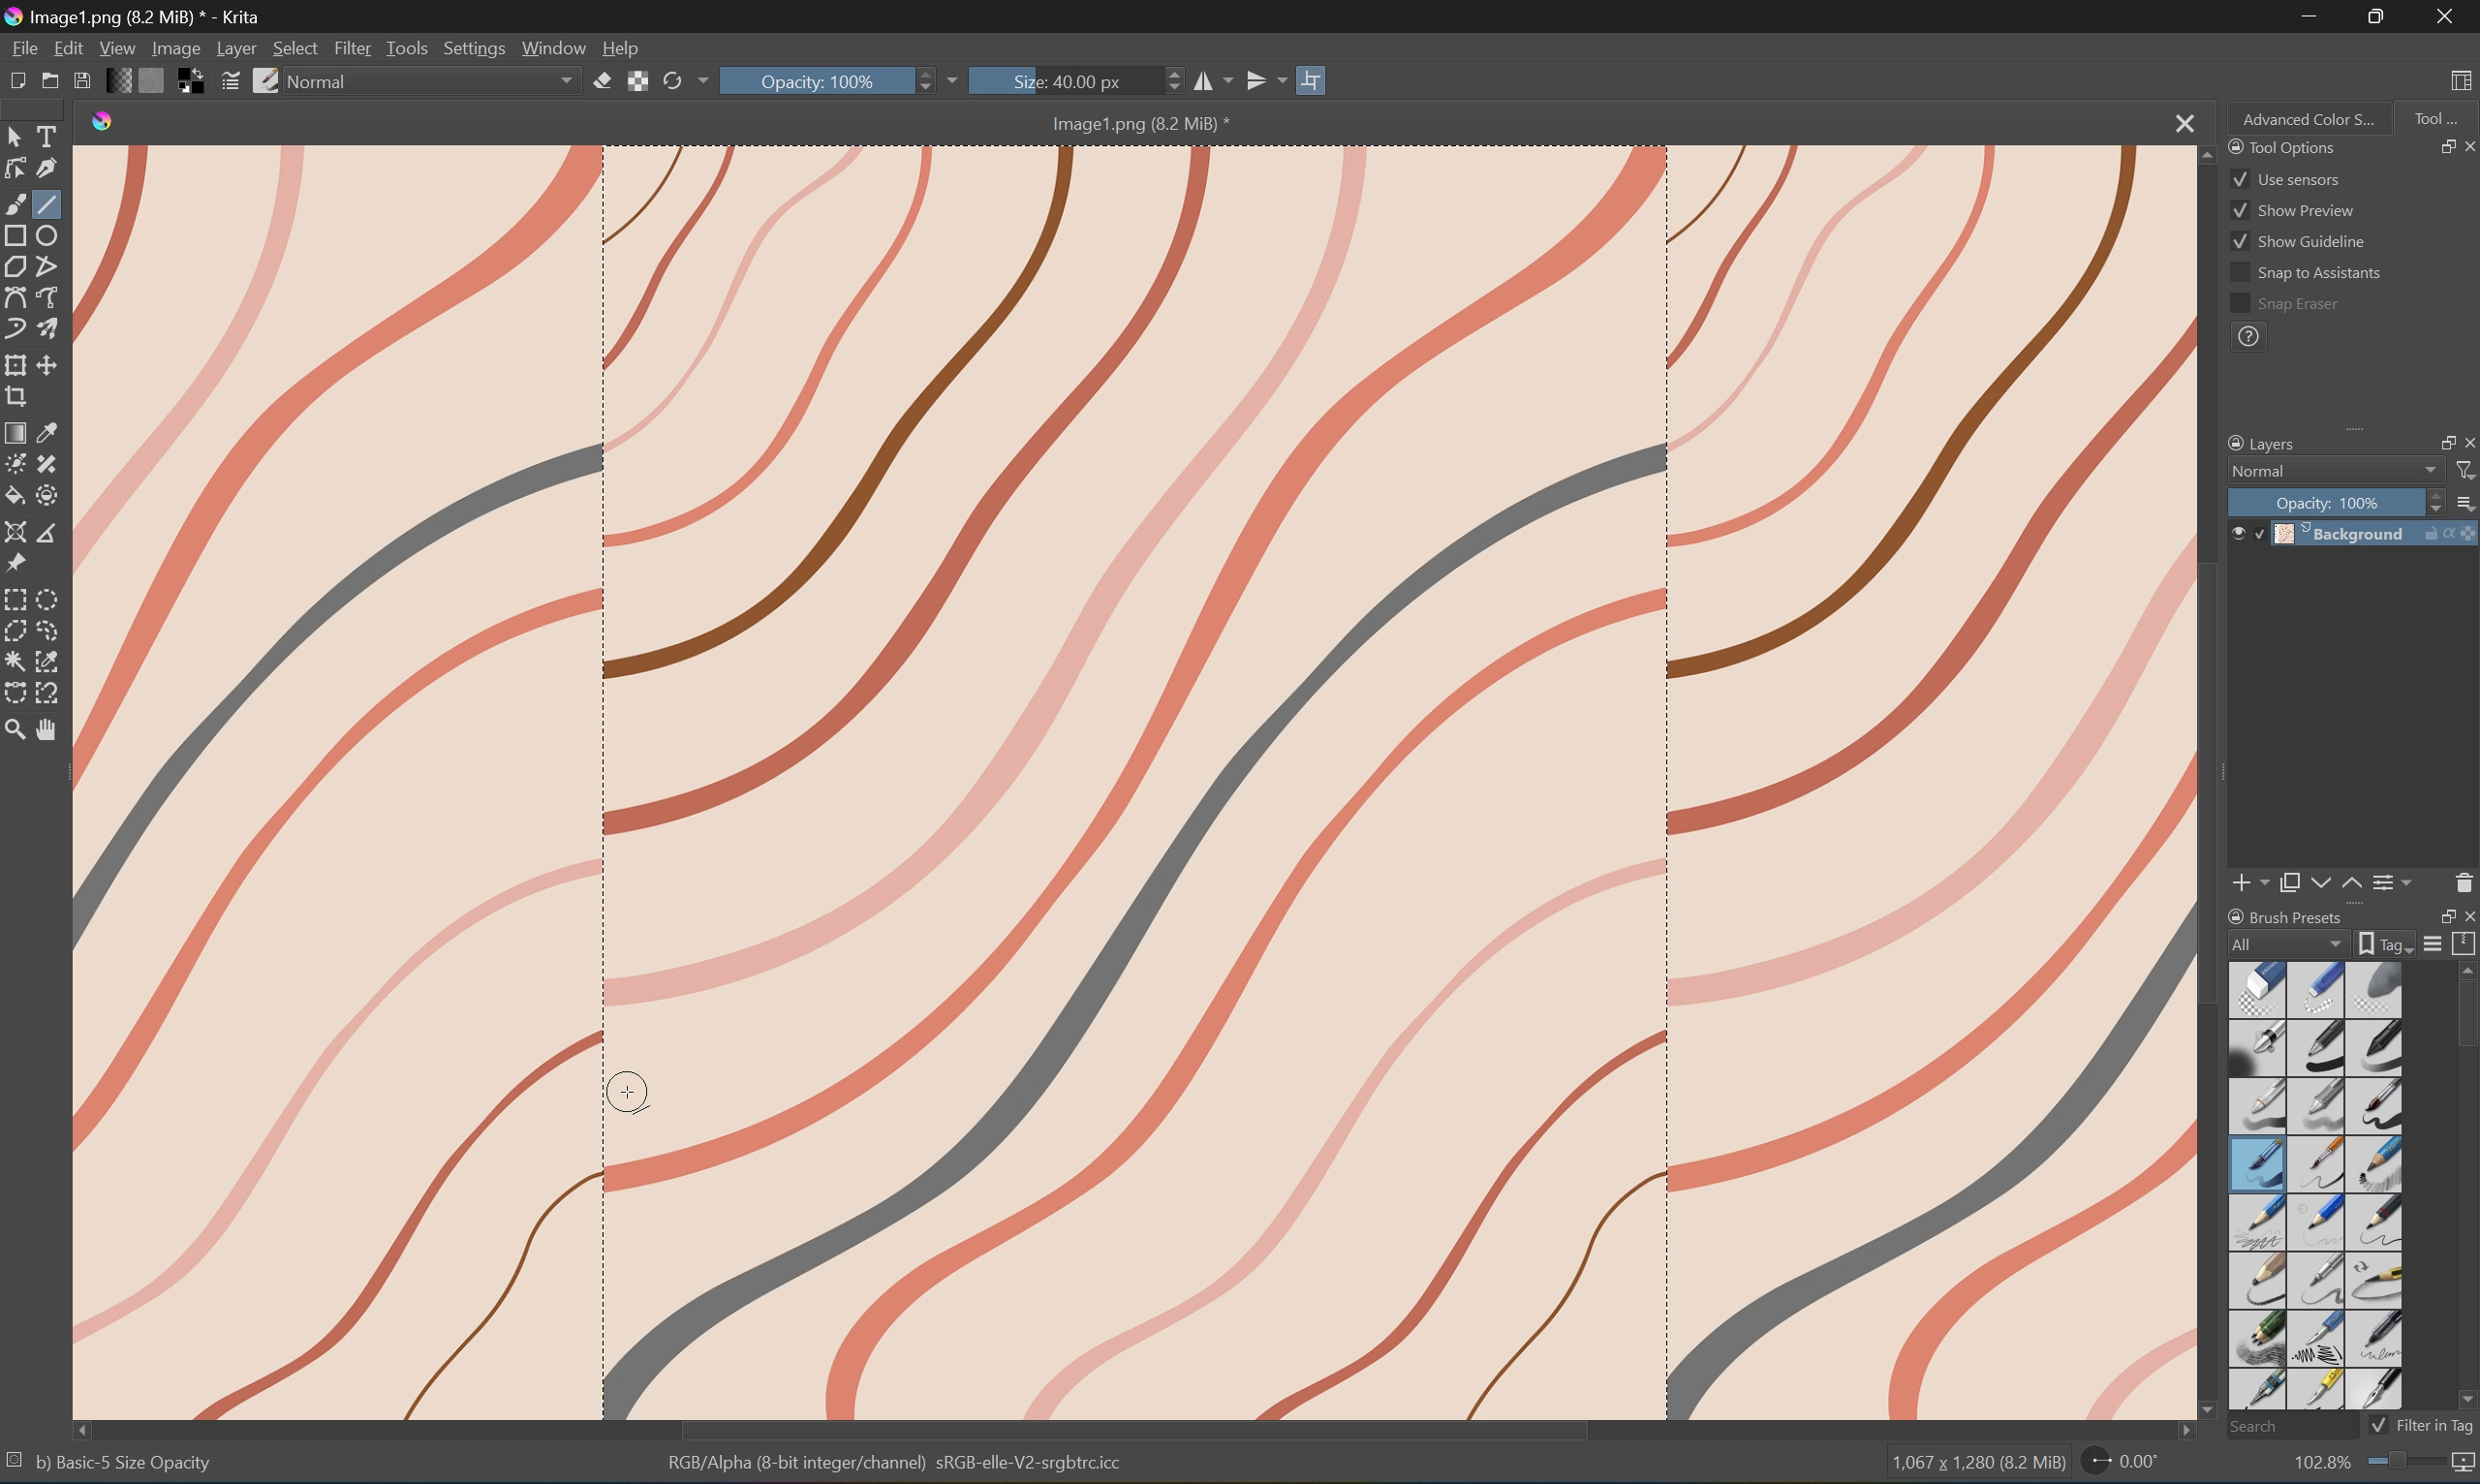  What do you see at coordinates (2179, 123) in the screenshot?
I see `Close` at bounding box center [2179, 123].